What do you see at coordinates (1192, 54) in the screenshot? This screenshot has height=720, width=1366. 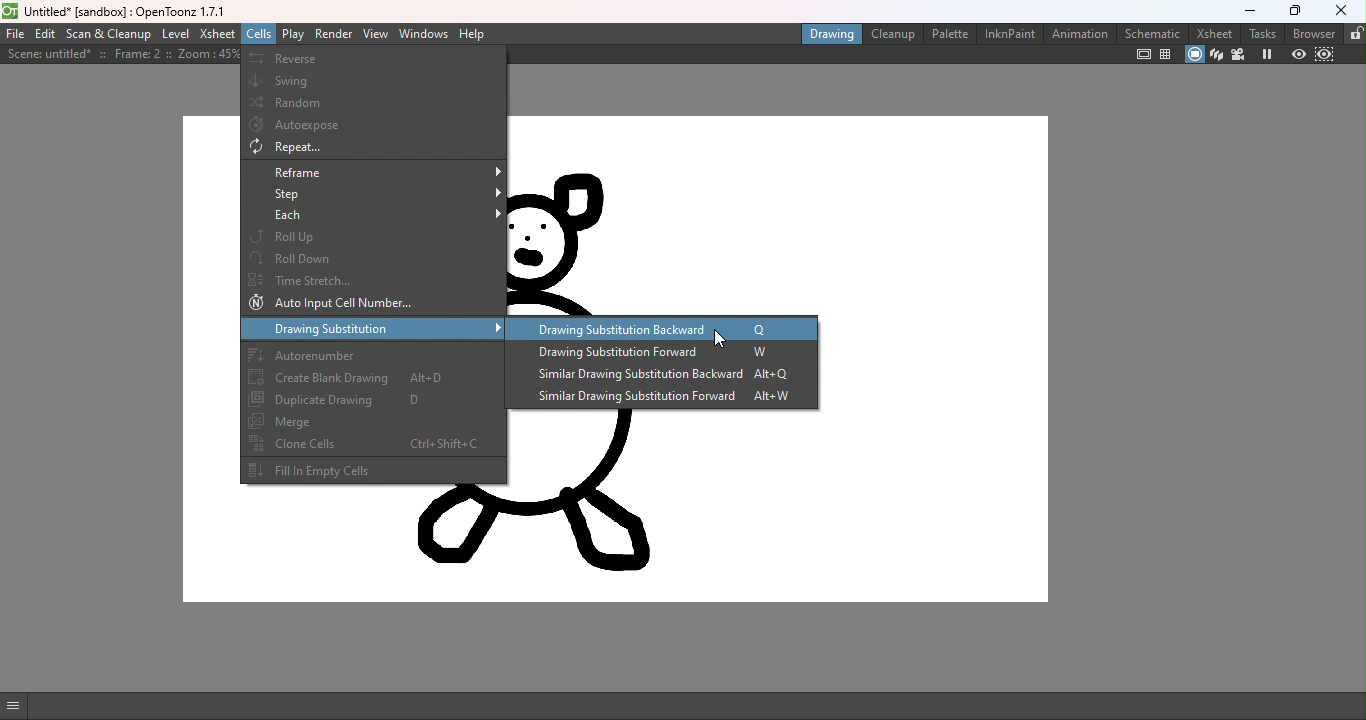 I see `Camera stand view` at bounding box center [1192, 54].